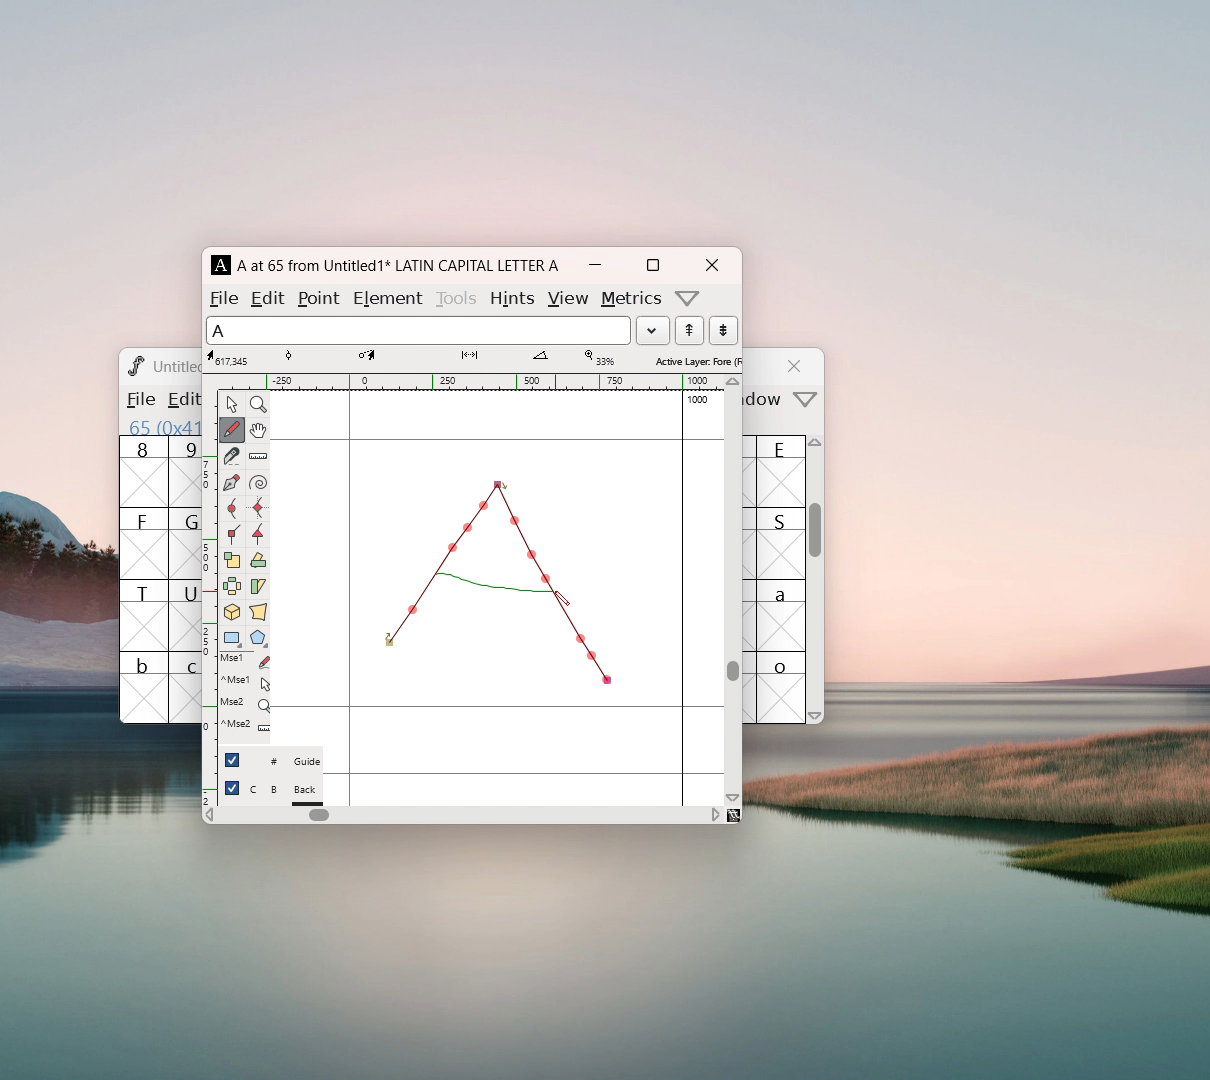  I want to click on selected letter, so click(418, 329).